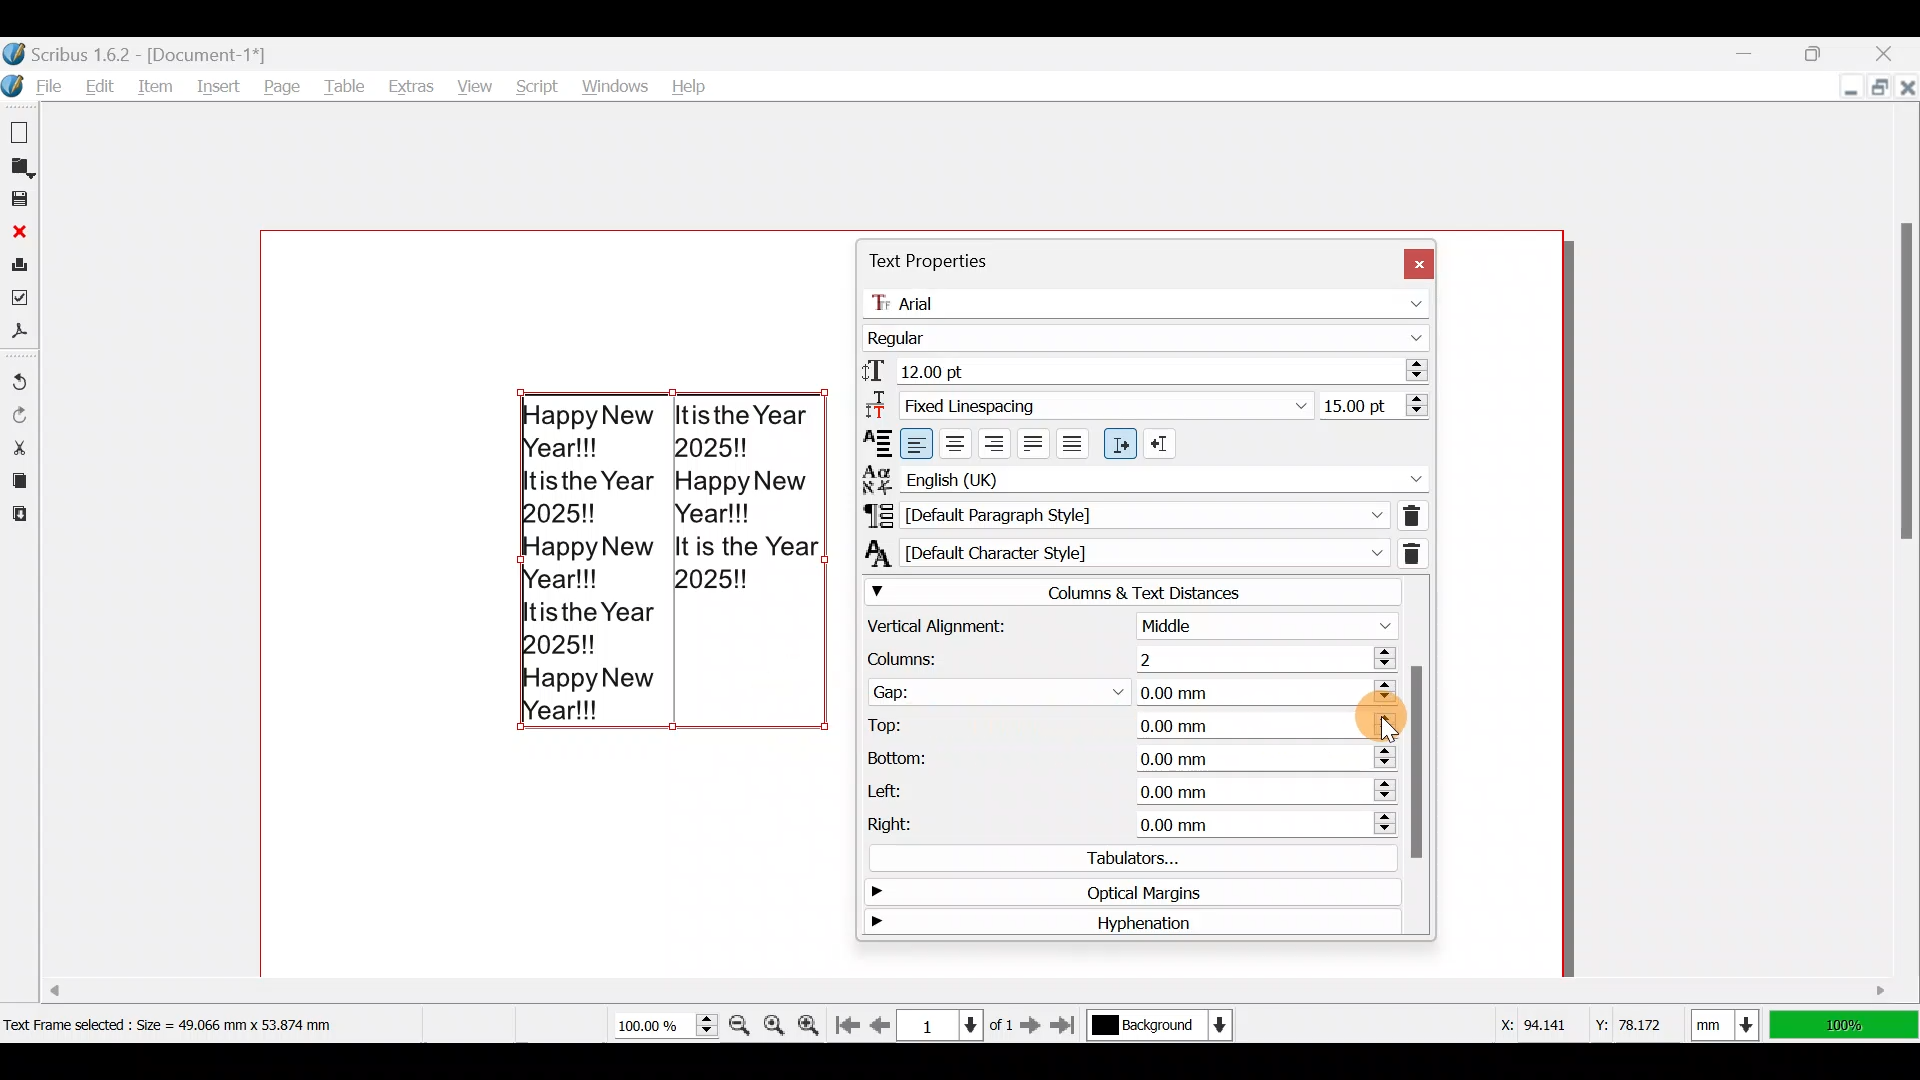 The width and height of the screenshot is (1920, 1080). What do you see at coordinates (1068, 1024) in the screenshot?
I see `Go to the last page` at bounding box center [1068, 1024].